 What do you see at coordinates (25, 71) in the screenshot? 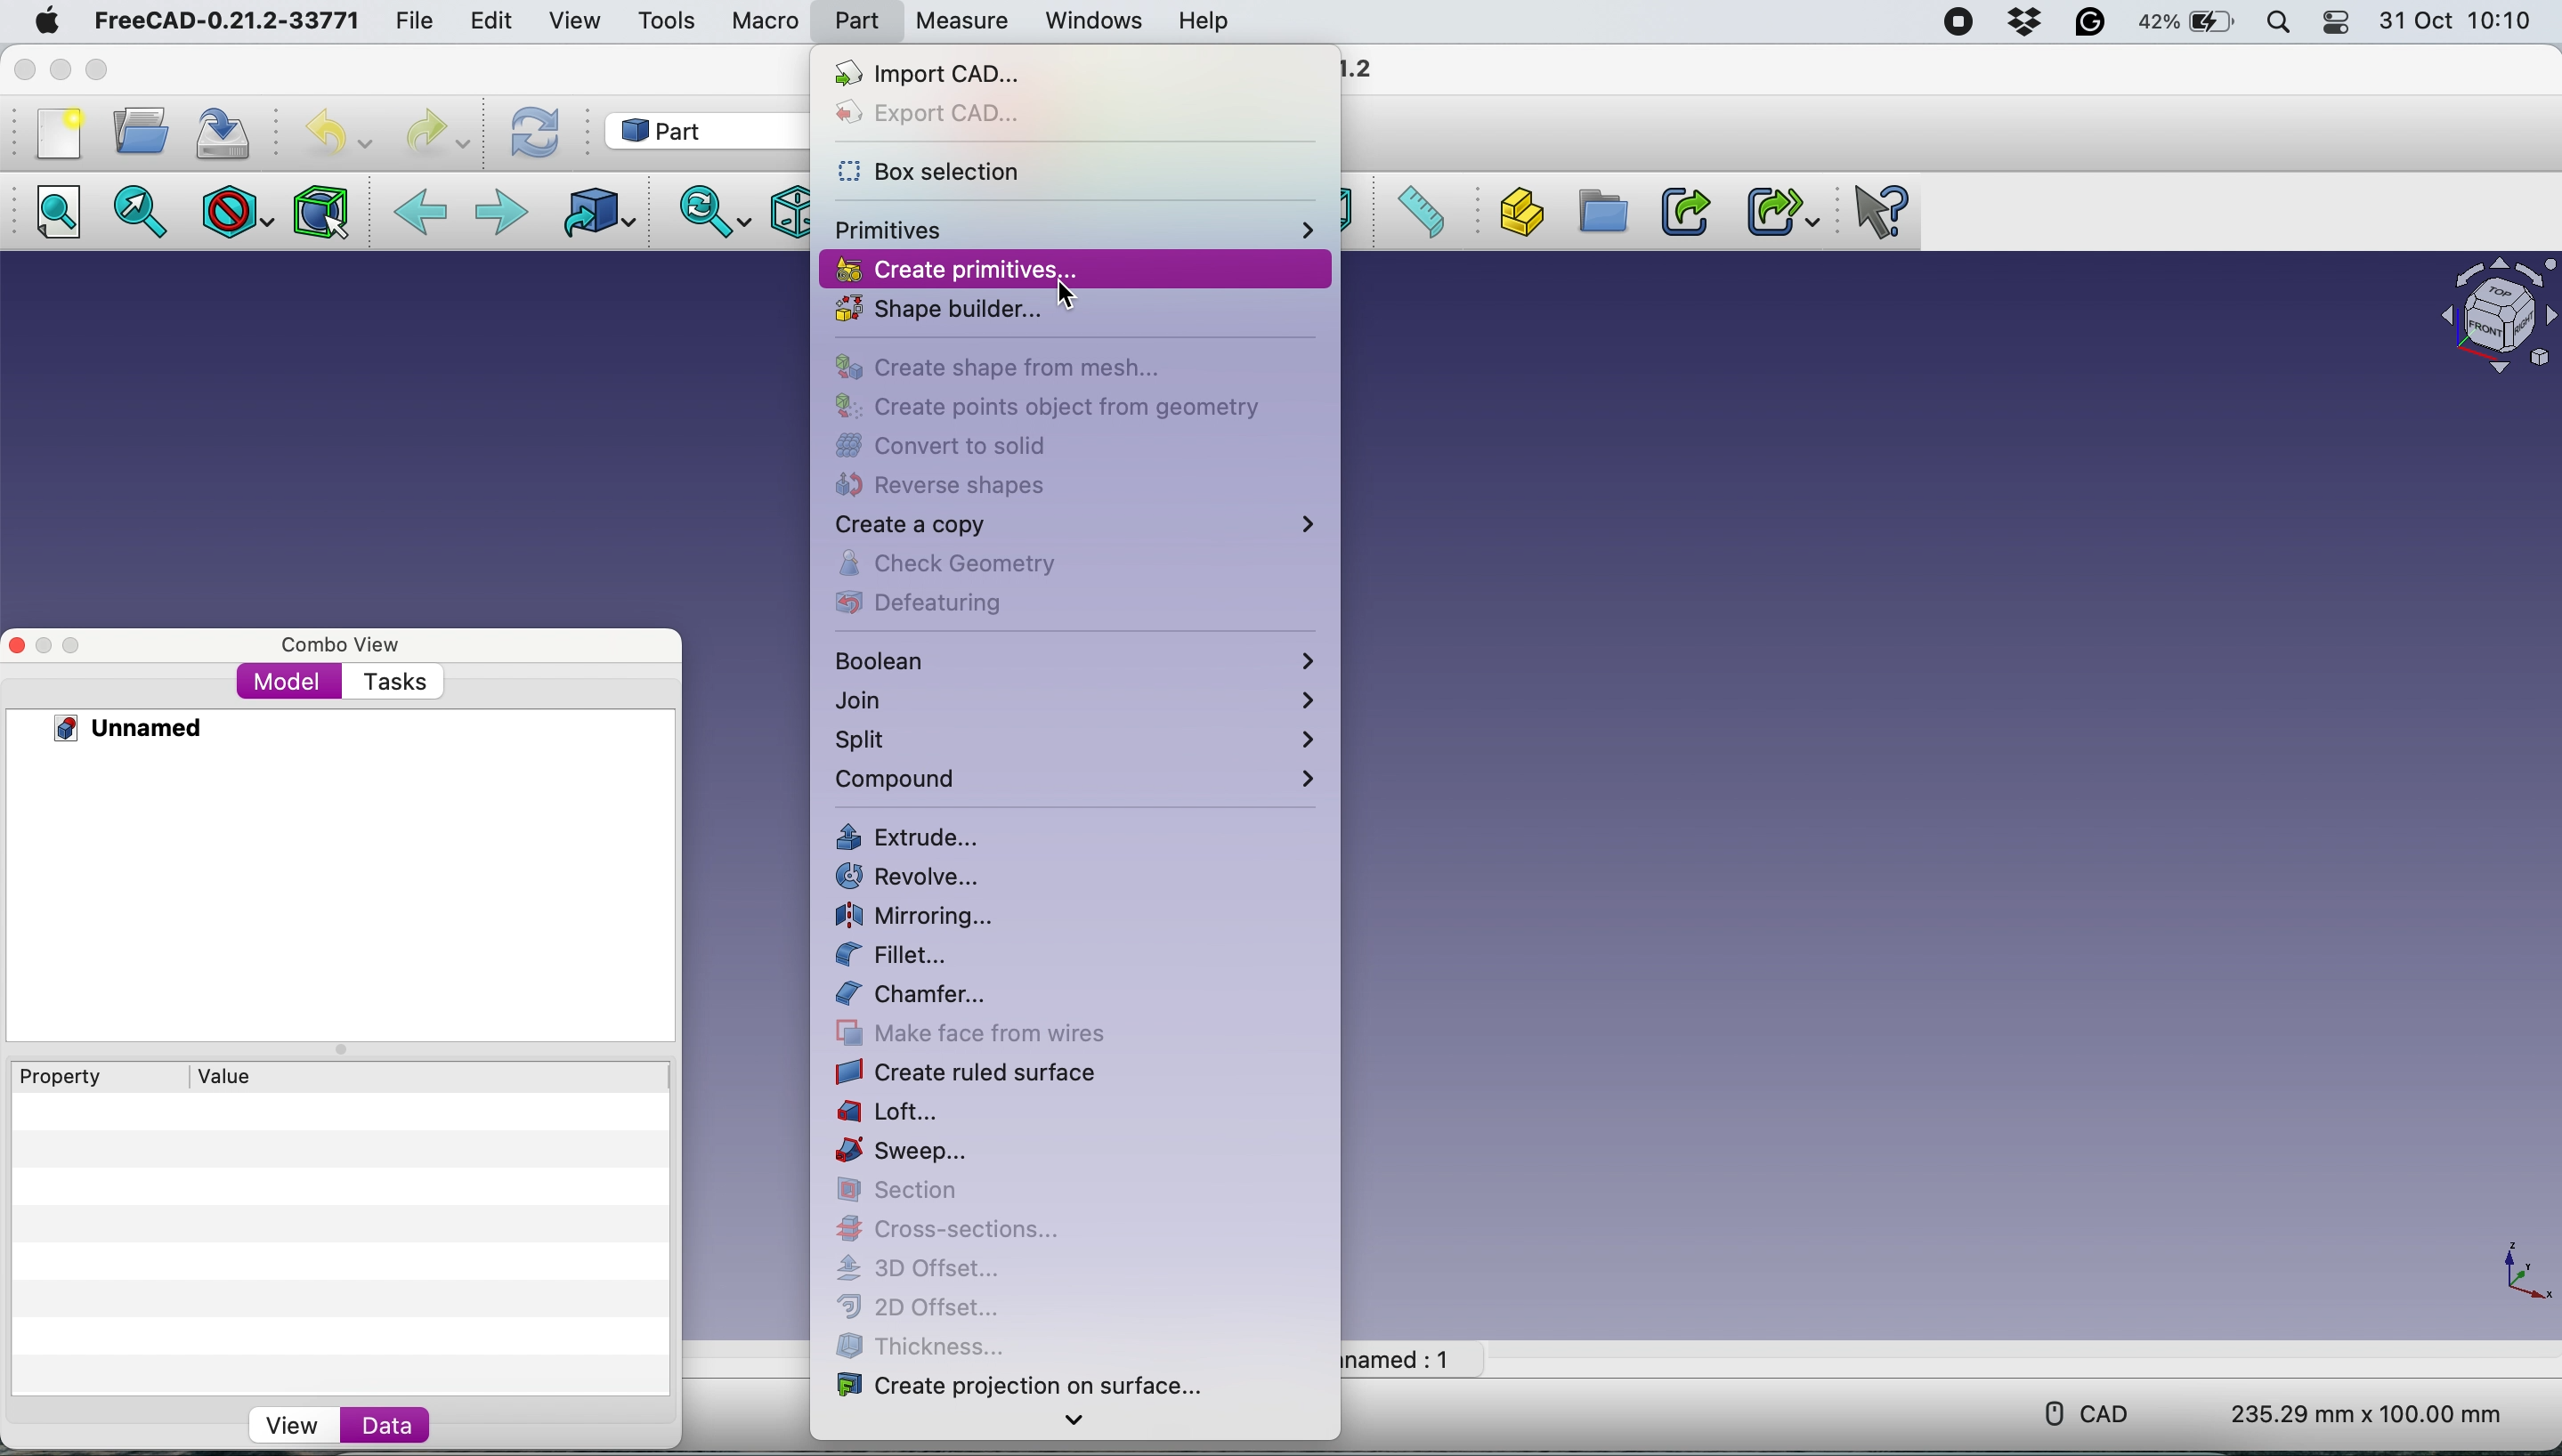
I see `Close` at bounding box center [25, 71].